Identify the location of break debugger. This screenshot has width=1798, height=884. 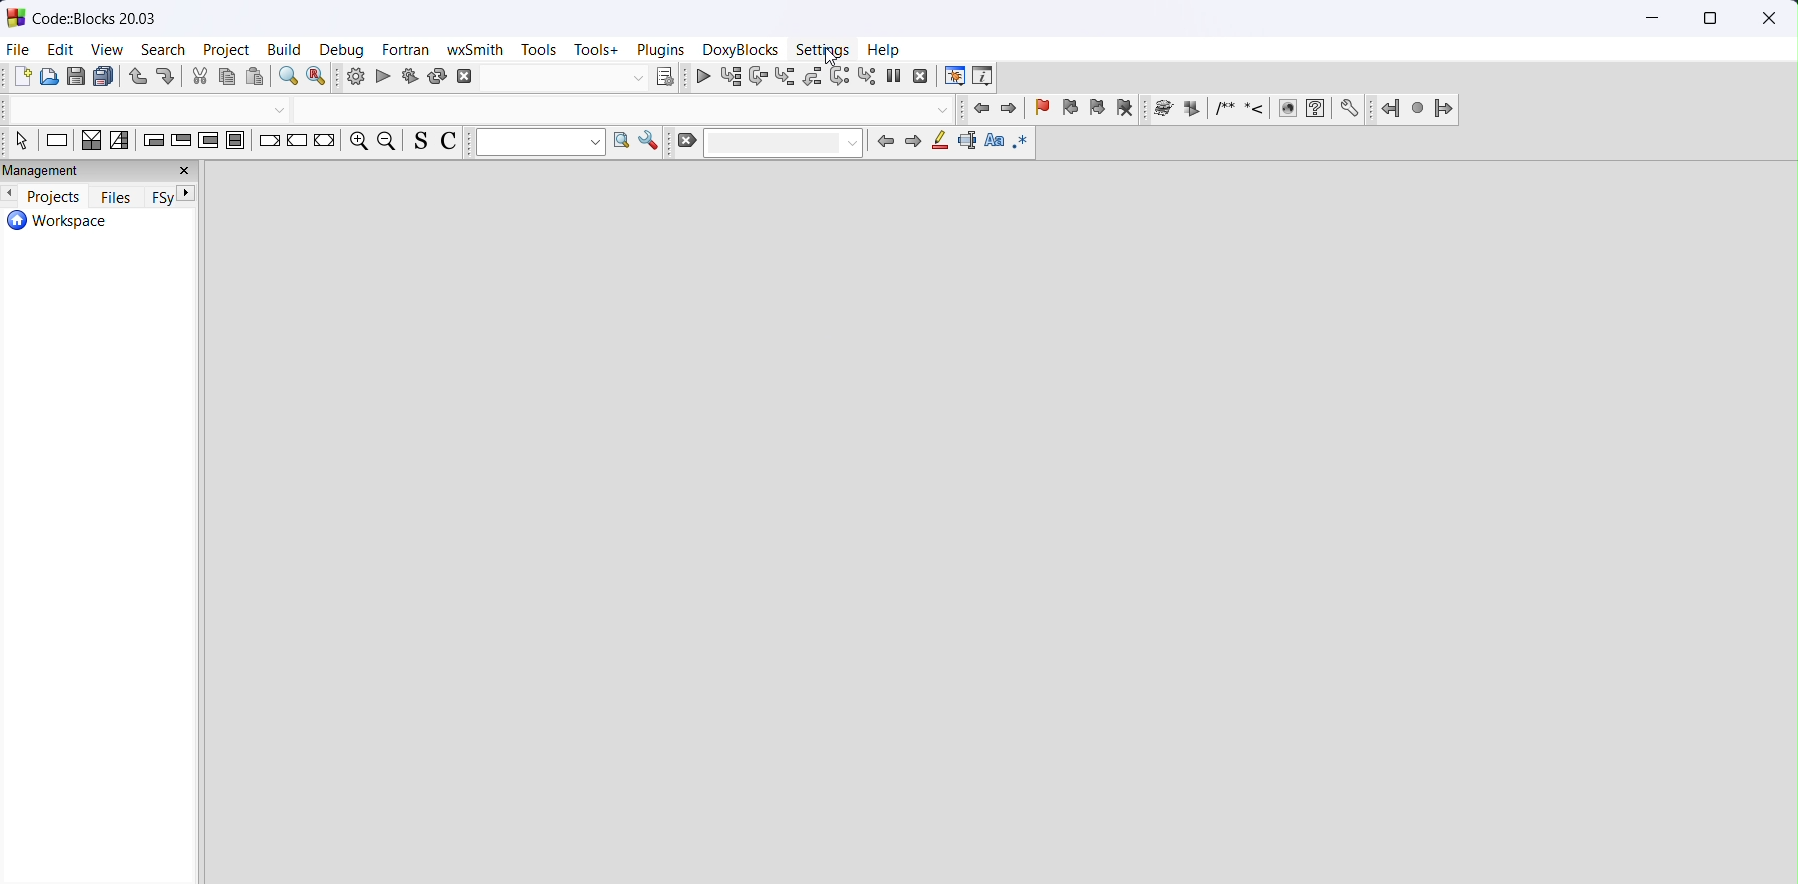
(894, 78).